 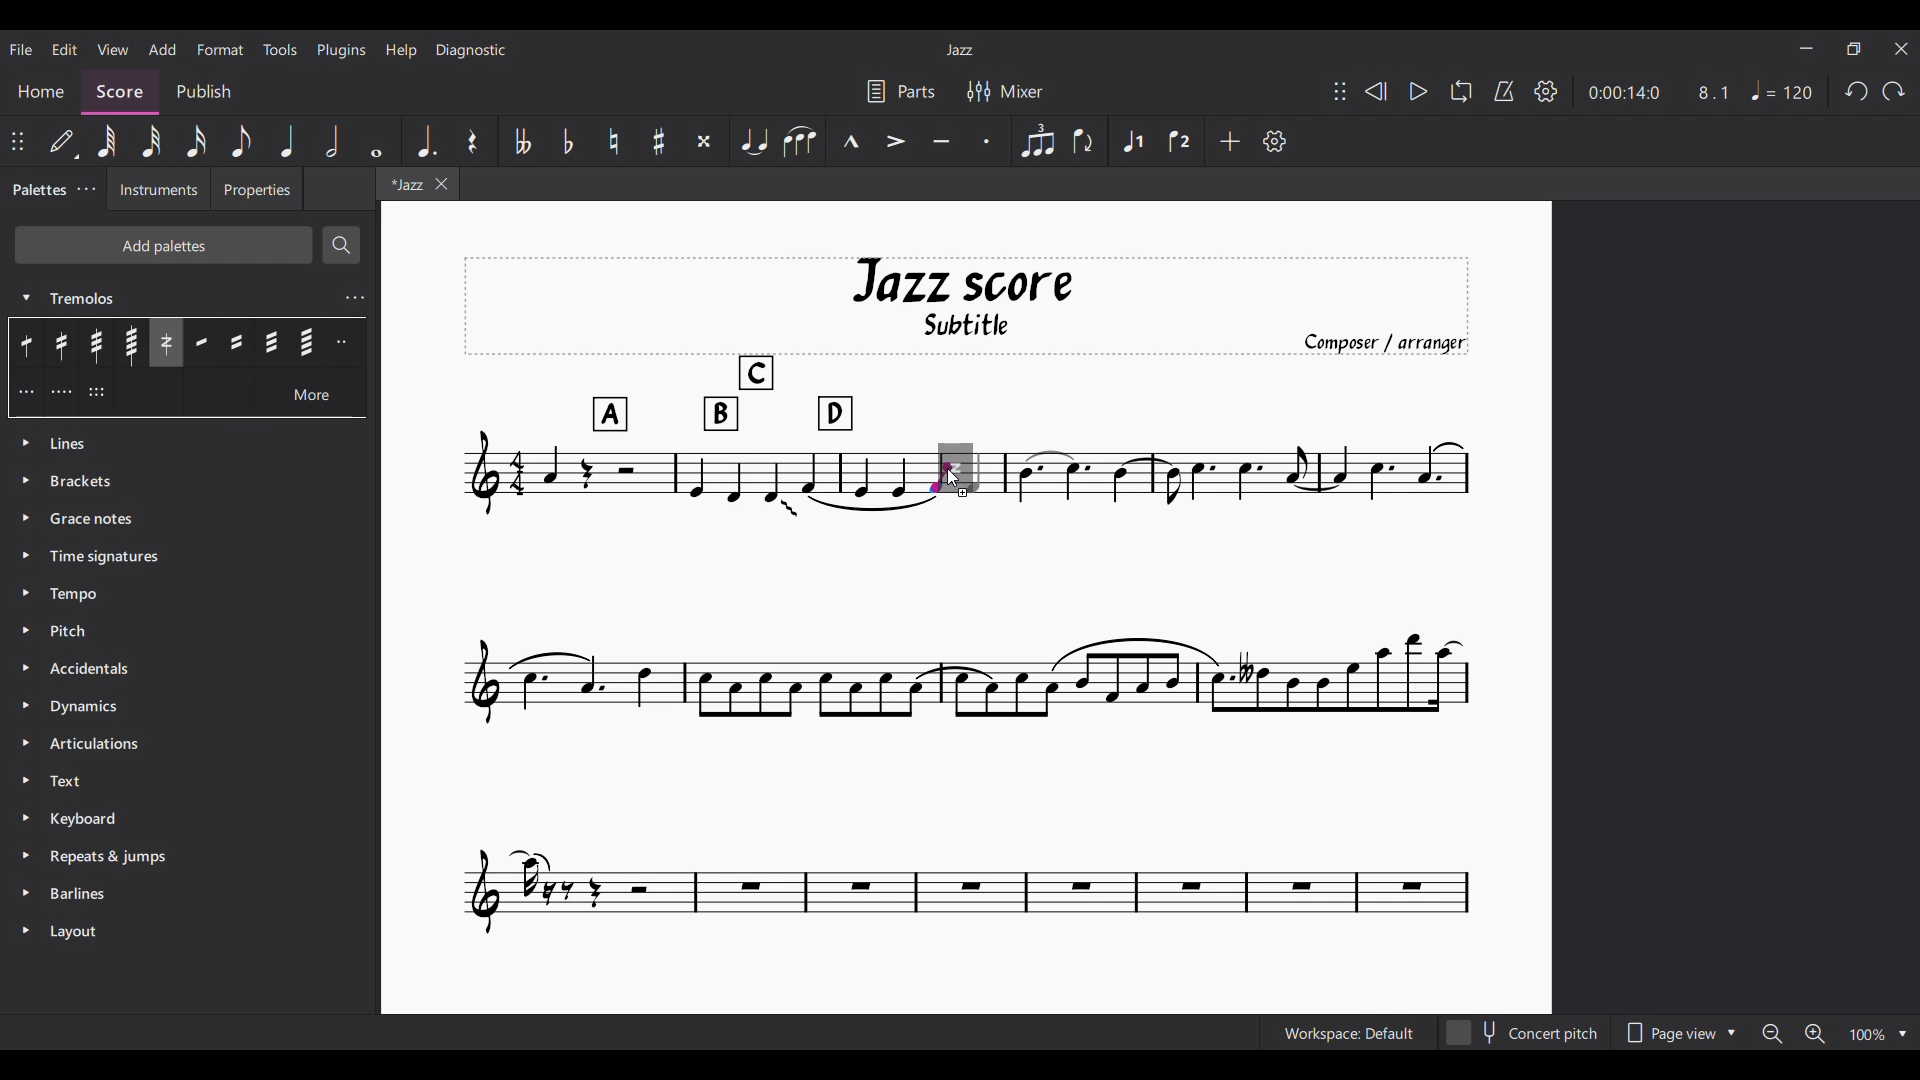 What do you see at coordinates (163, 49) in the screenshot?
I see `Add` at bounding box center [163, 49].